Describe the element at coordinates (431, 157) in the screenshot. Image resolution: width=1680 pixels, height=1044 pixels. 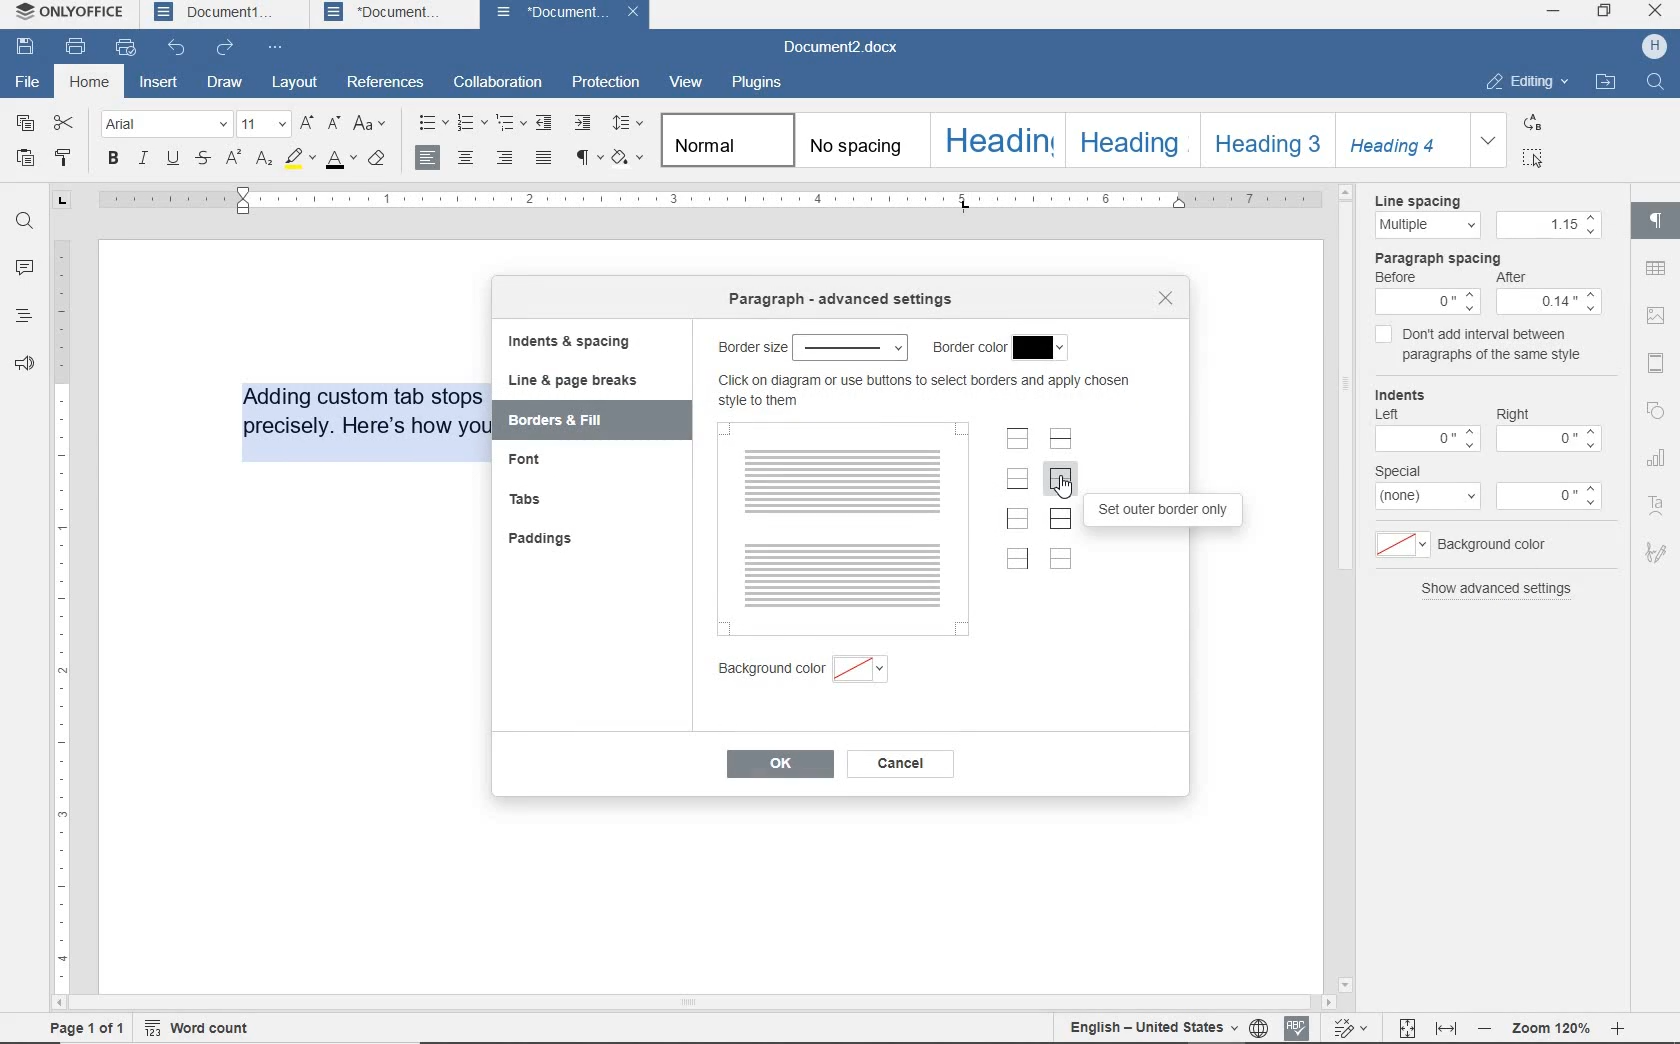
I see `align right` at that location.